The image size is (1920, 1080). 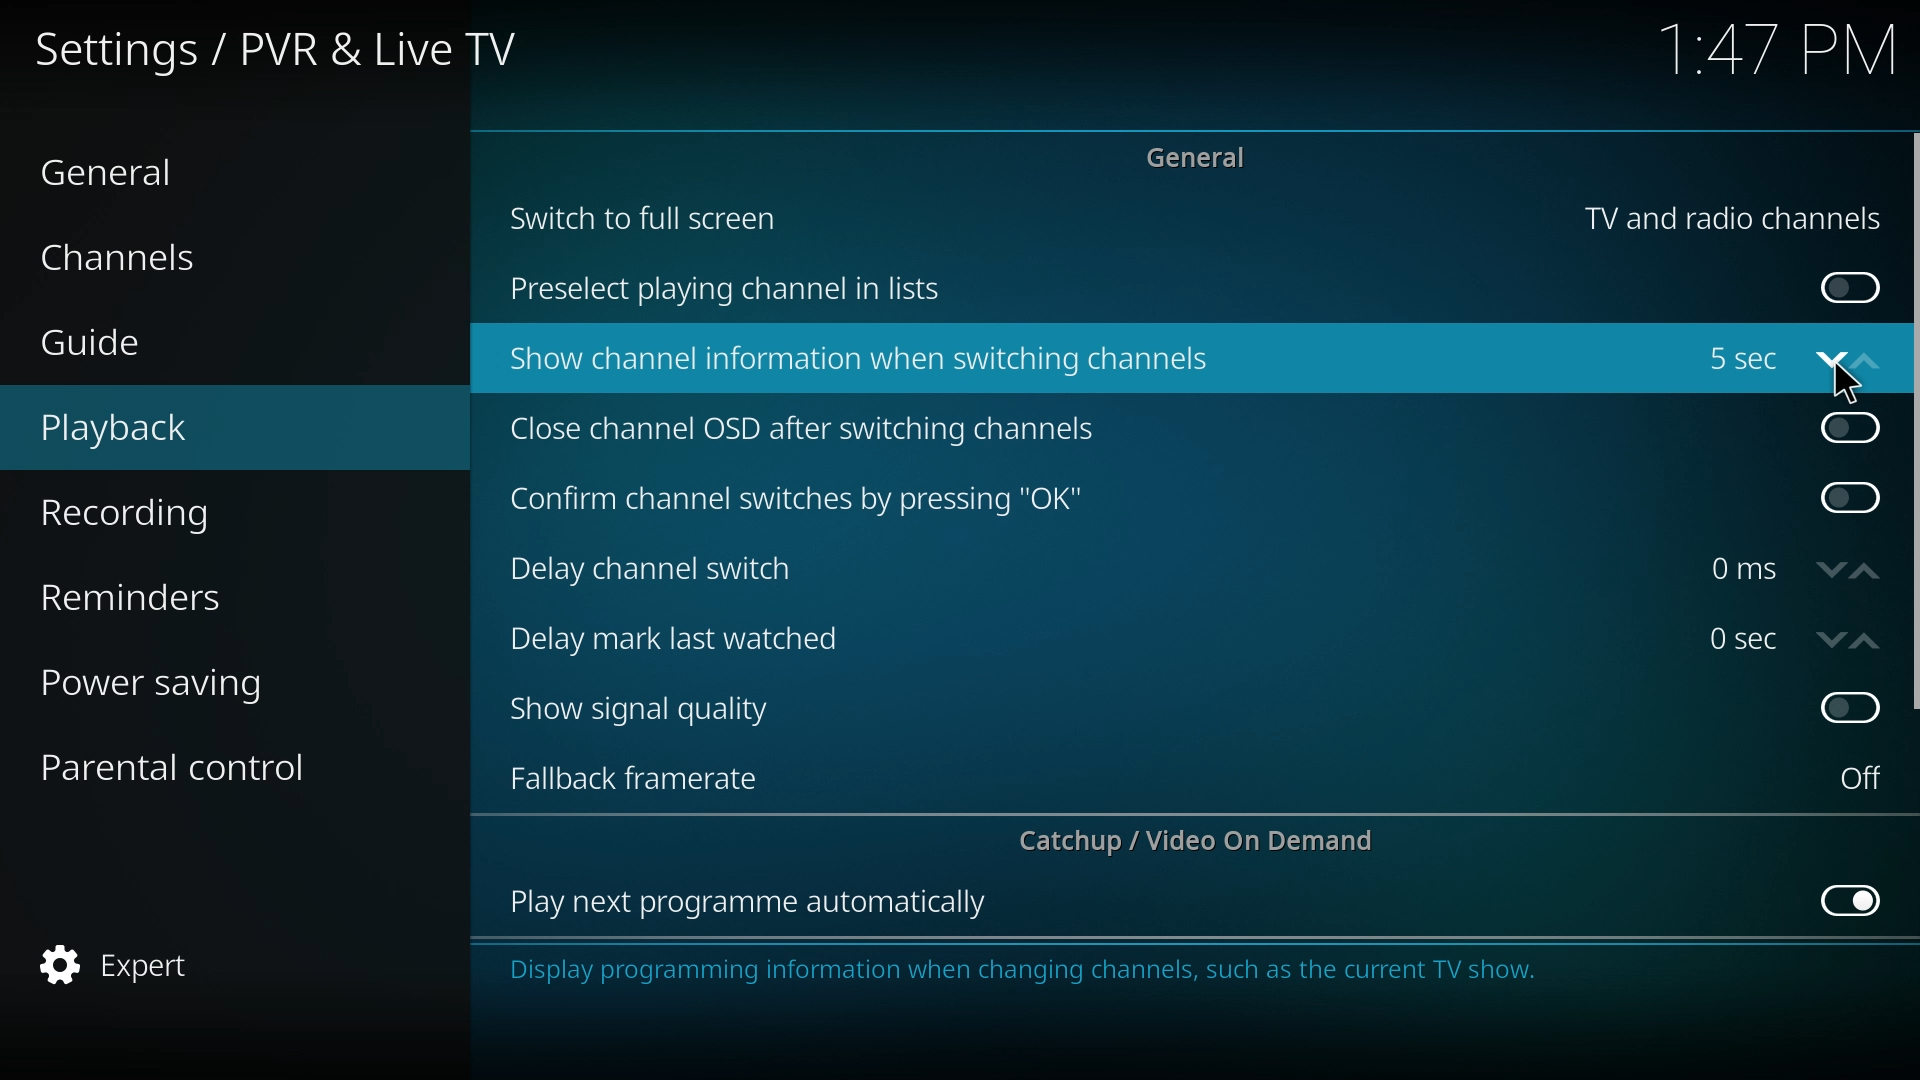 What do you see at coordinates (733, 291) in the screenshot?
I see `preselect plating channel in lists` at bounding box center [733, 291].